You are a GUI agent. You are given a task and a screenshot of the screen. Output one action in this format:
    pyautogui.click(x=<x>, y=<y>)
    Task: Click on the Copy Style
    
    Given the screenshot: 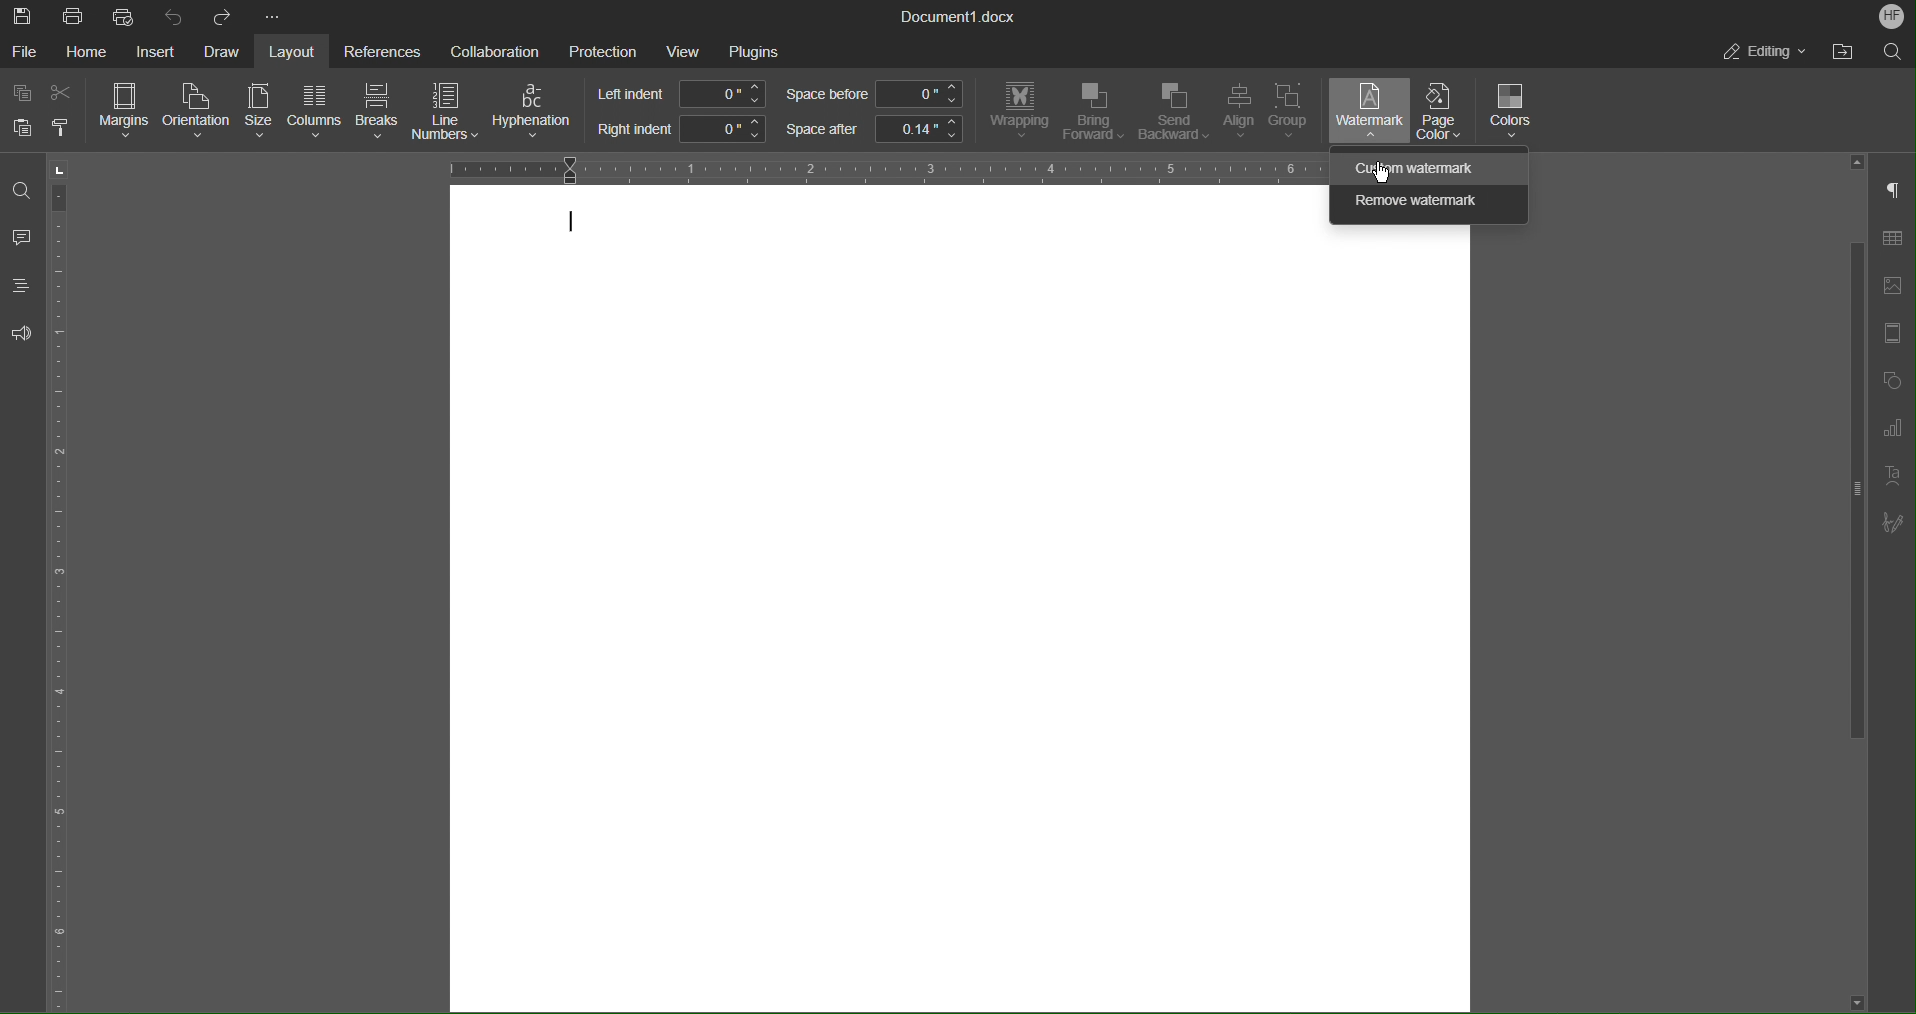 What is the action you would take?
    pyautogui.click(x=63, y=128)
    